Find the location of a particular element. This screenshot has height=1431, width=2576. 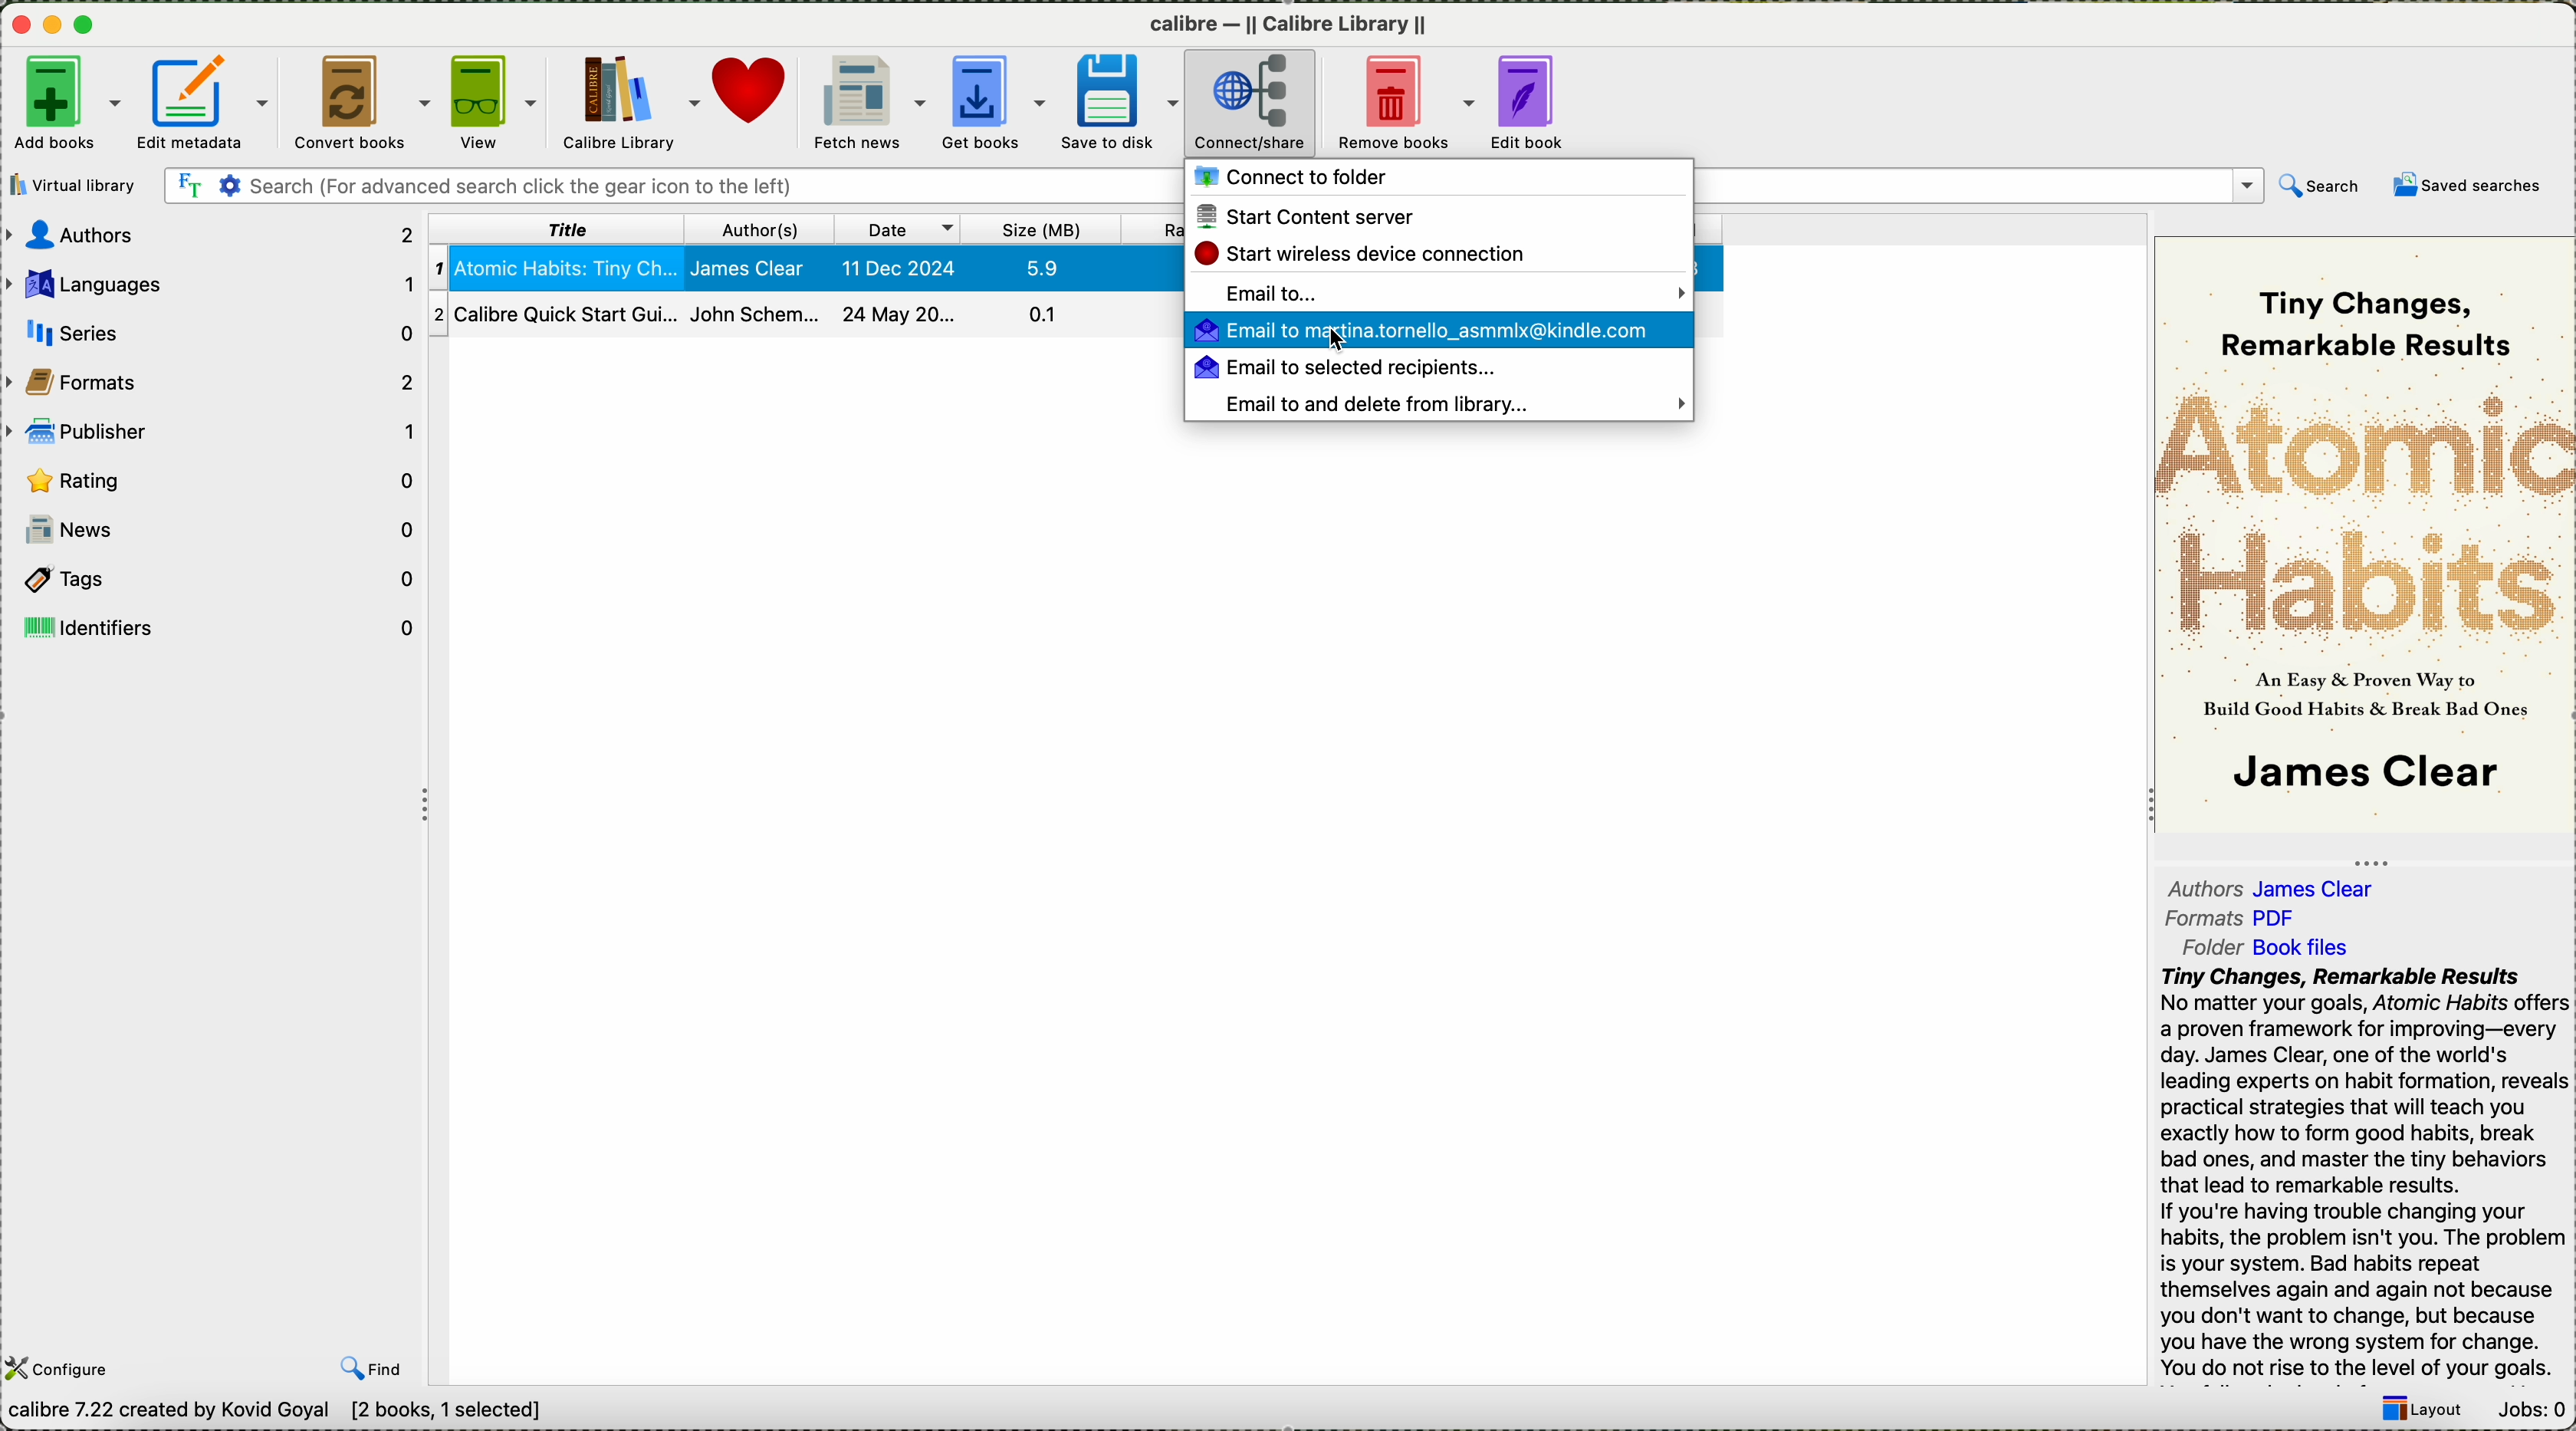

languages is located at coordinates (211, 284).